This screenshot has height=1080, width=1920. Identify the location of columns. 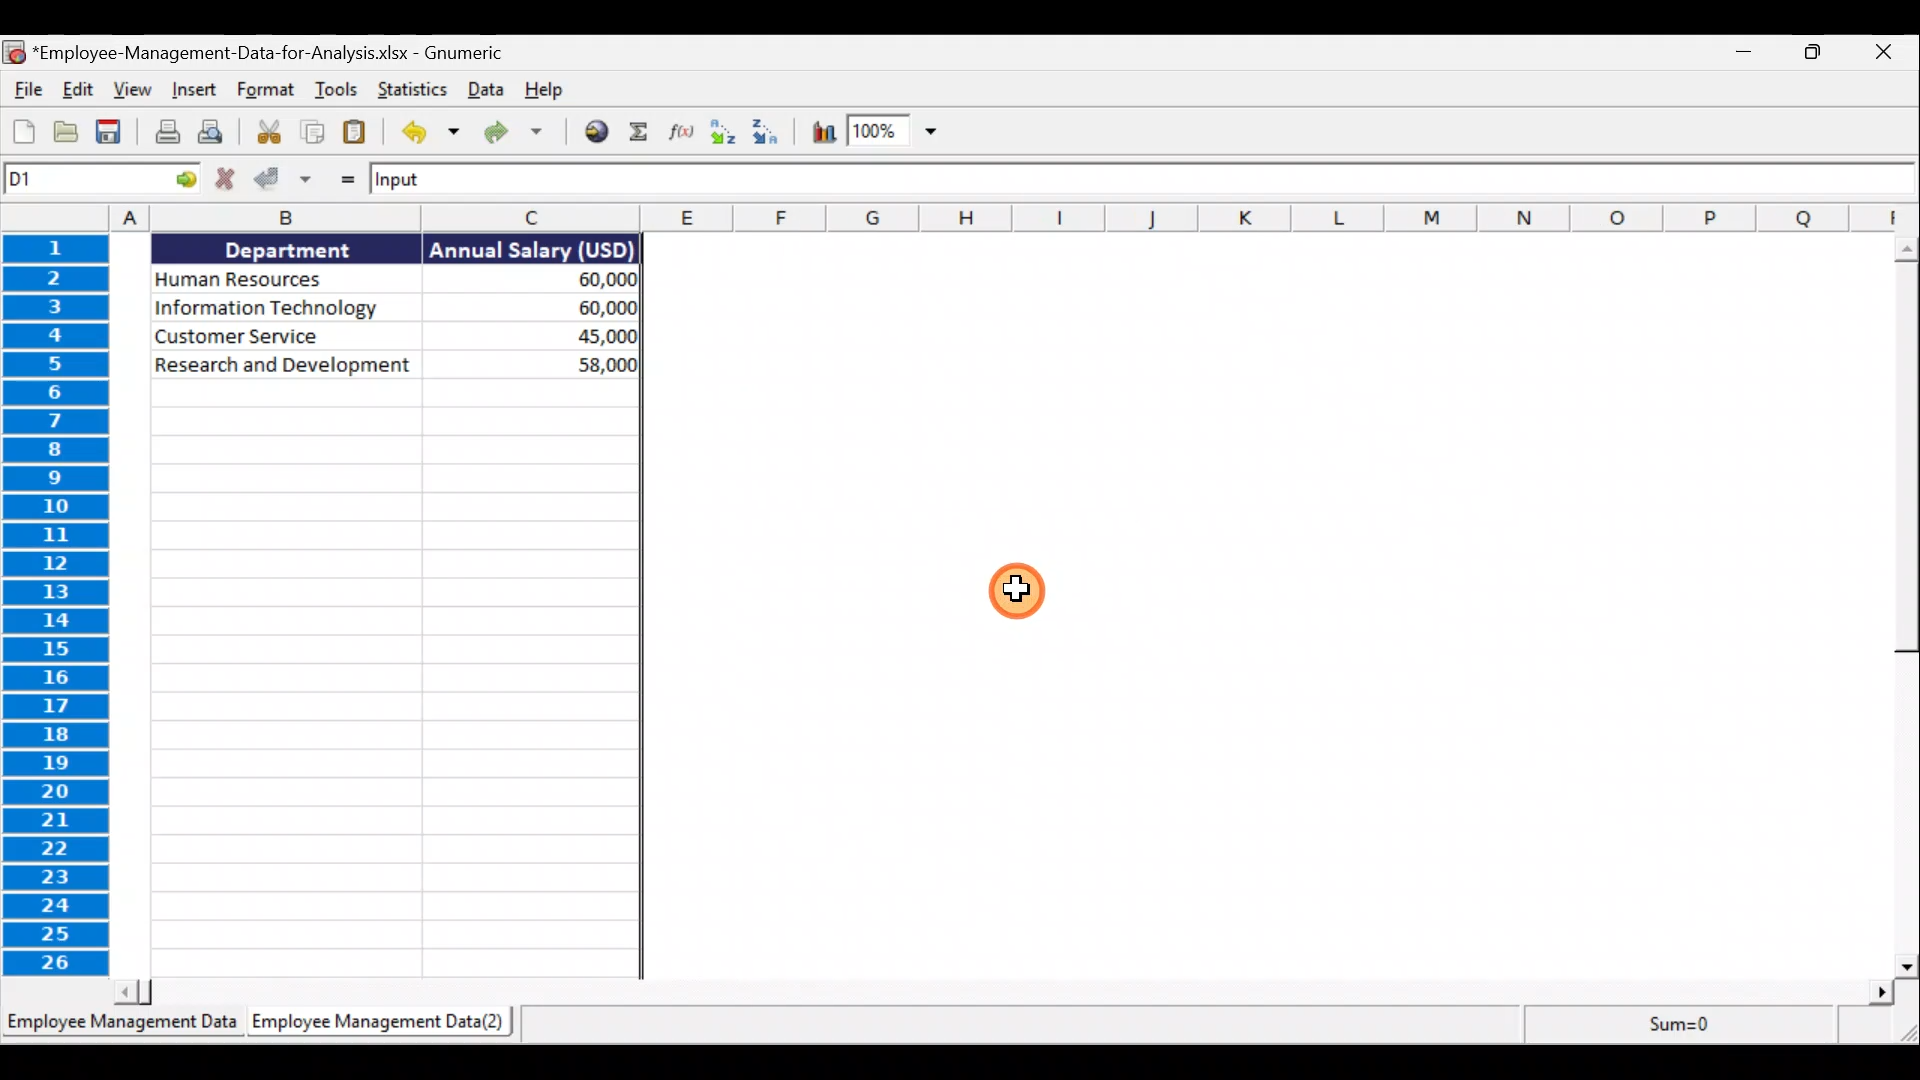
(959, 215).